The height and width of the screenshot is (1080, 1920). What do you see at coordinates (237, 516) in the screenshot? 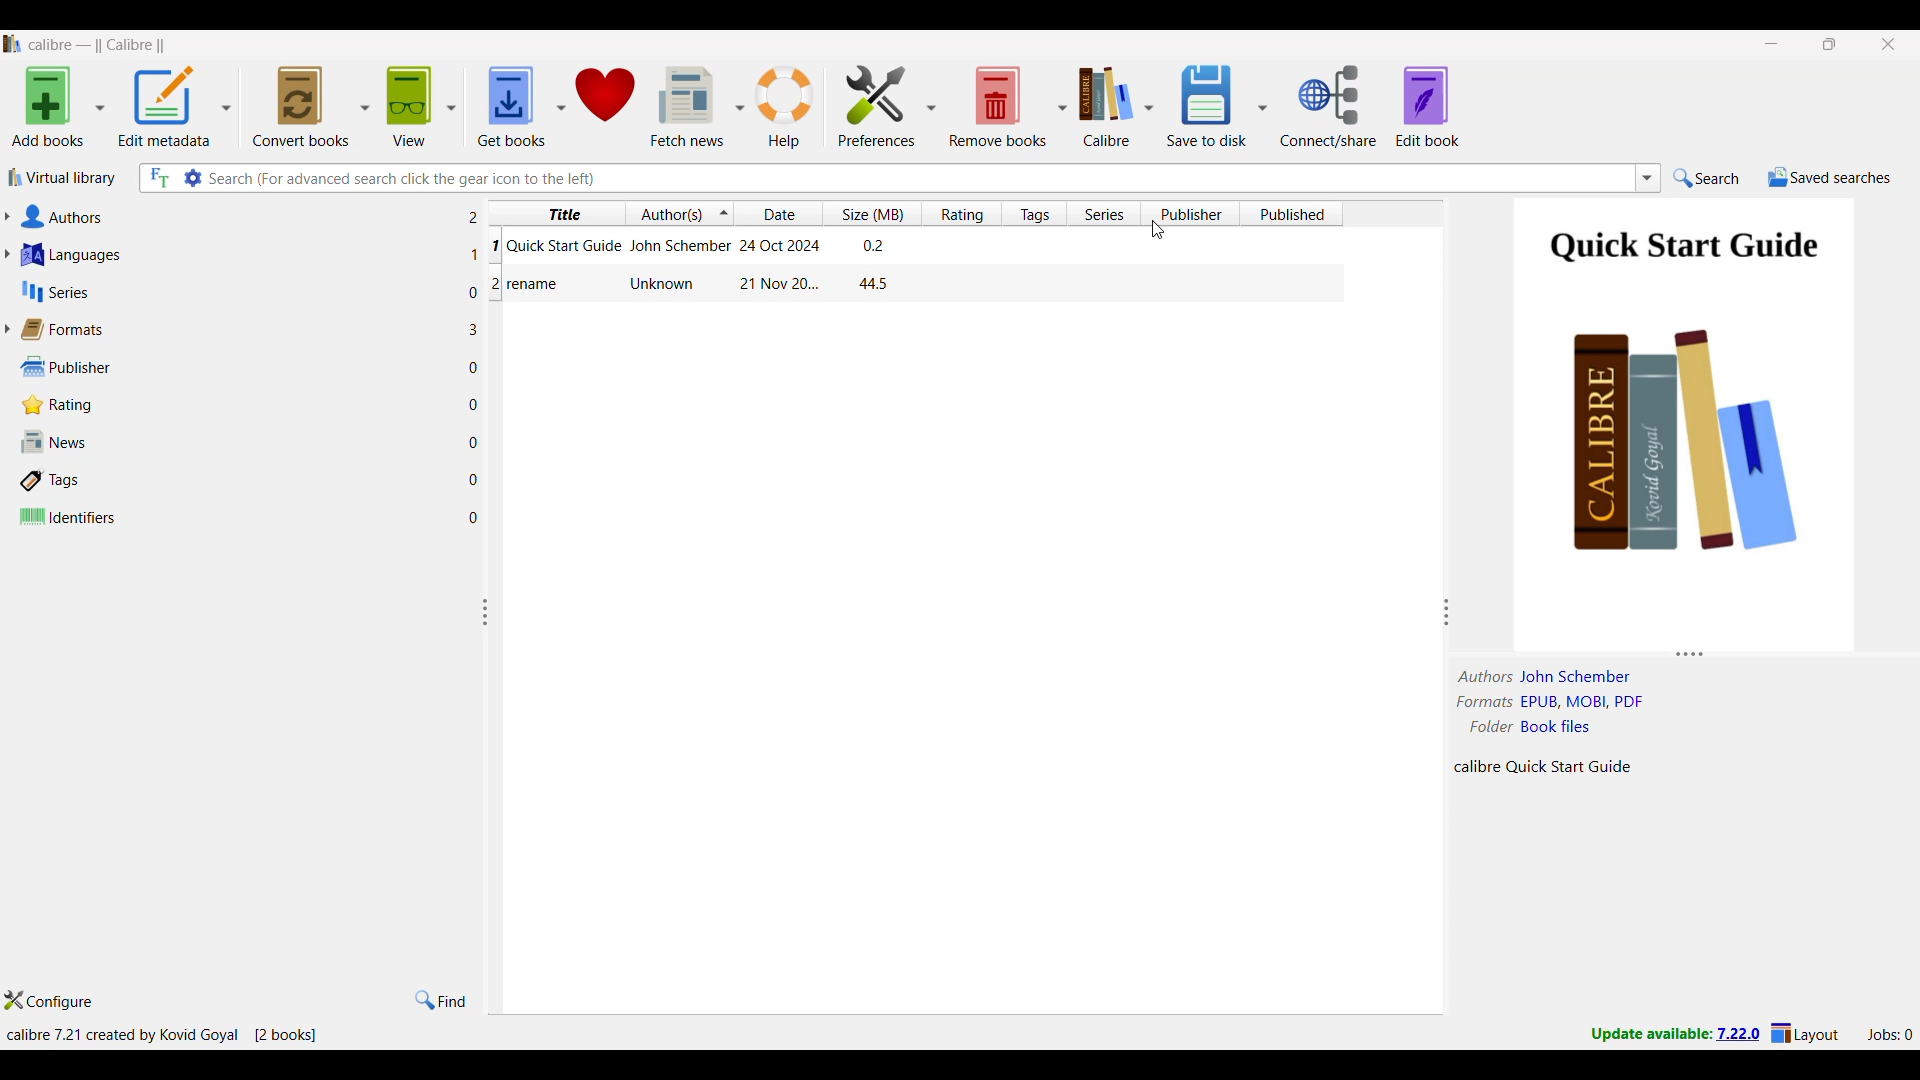
I see `Identifiers` at bounding box center [237, 516].